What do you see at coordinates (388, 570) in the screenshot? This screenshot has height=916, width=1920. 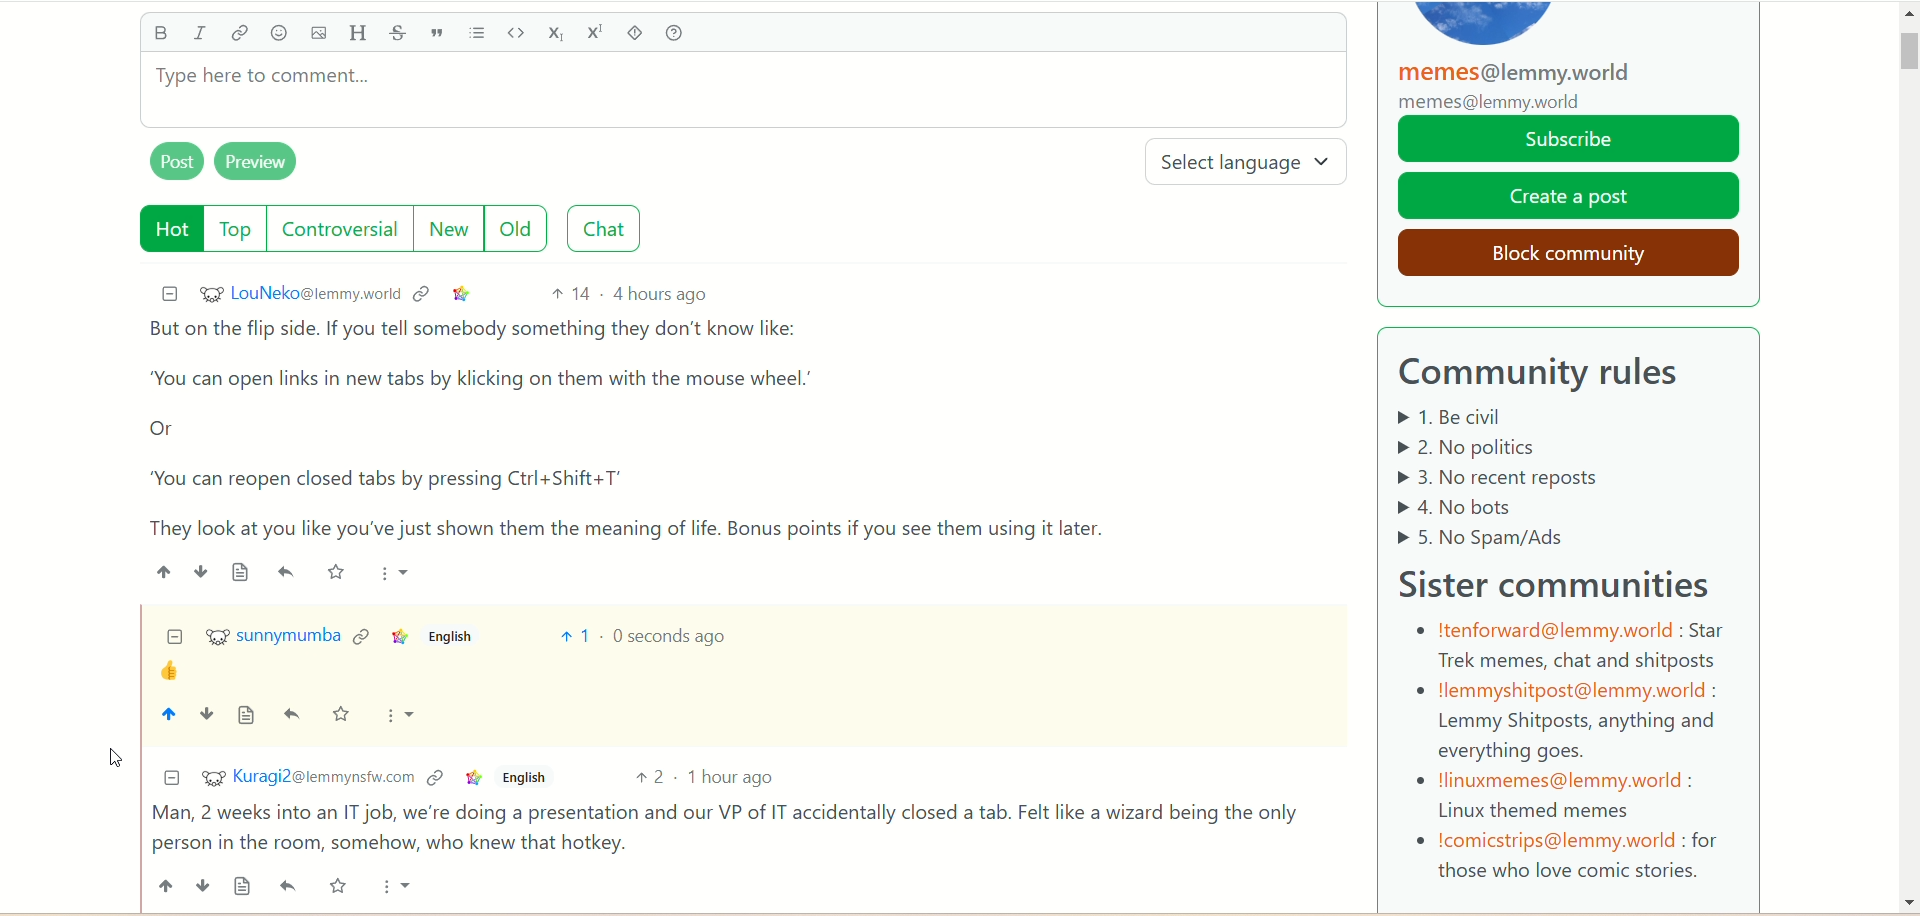 I see `more` at bounding box center [388, 570].